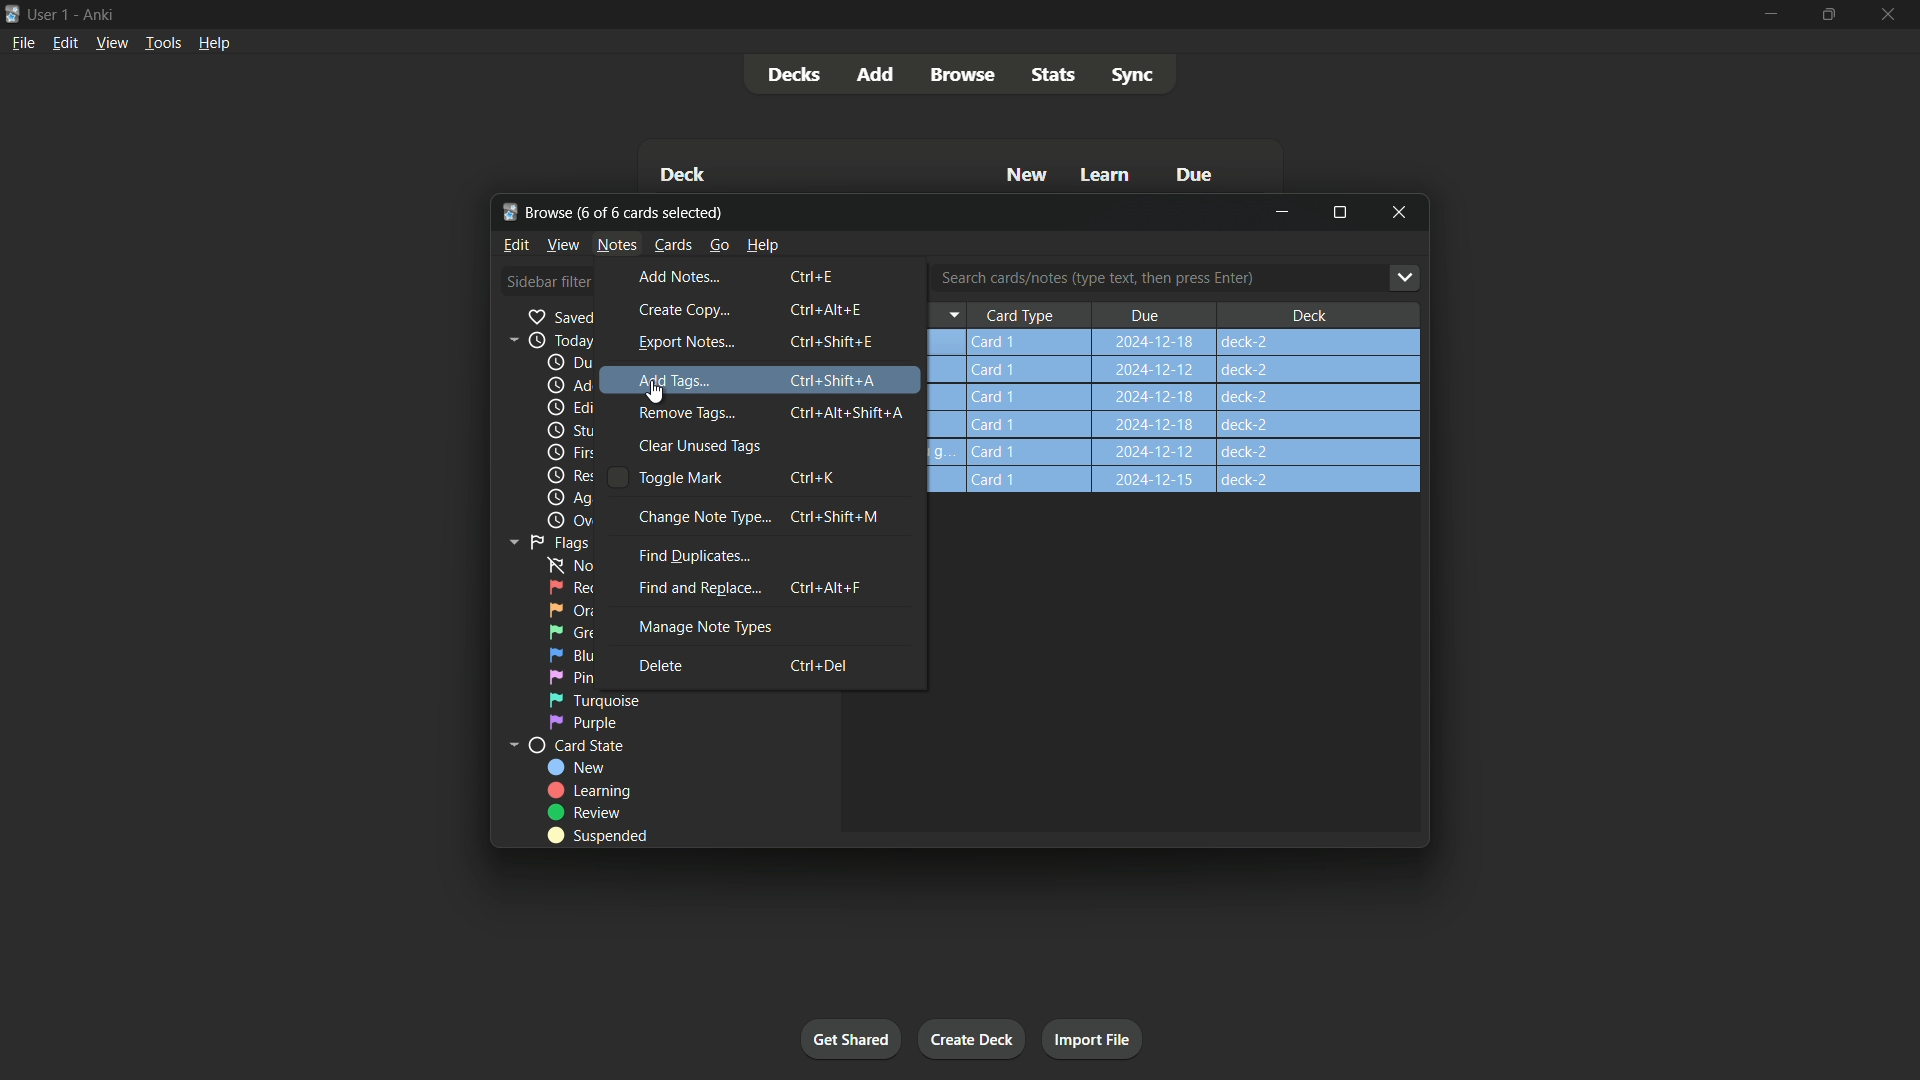  What do you see at coordinates (1030, 315) in the screenshot?
I see `Card Type` at bounding box center [1030, 315].